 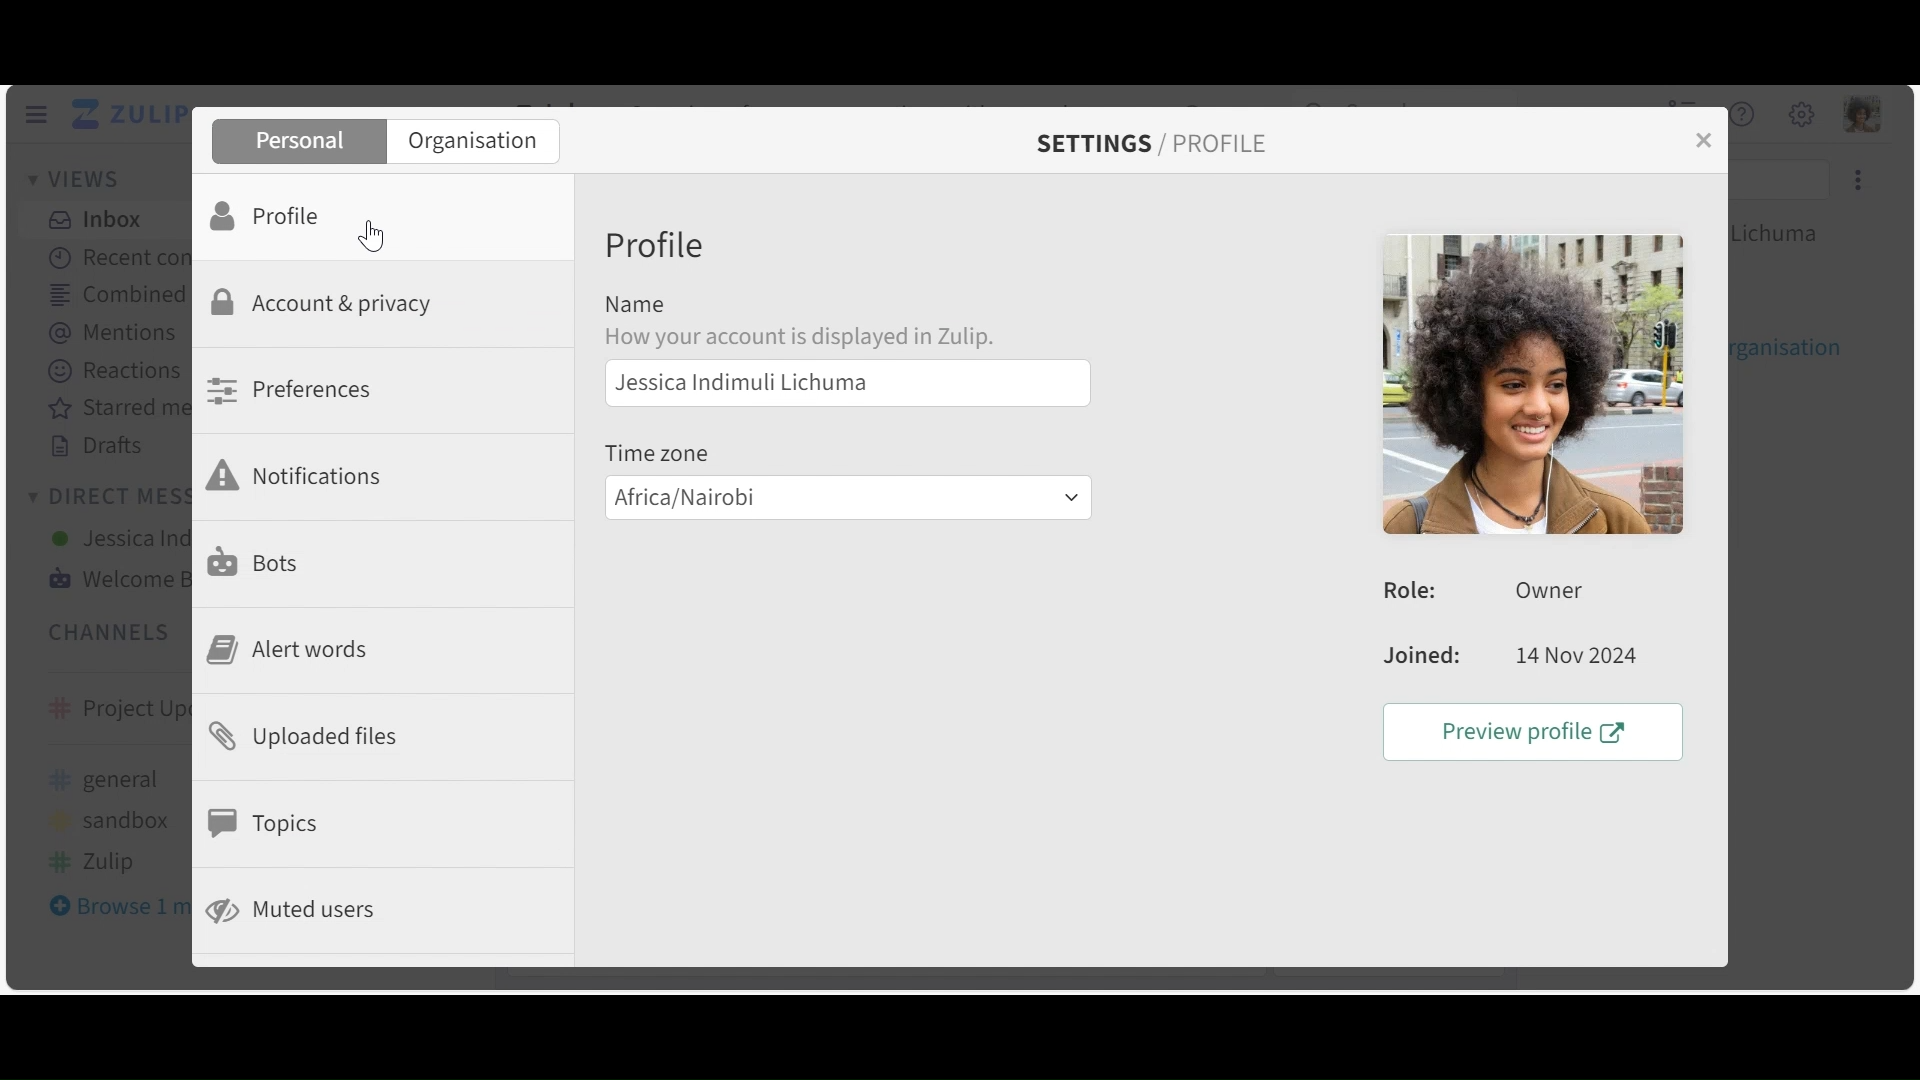 What do you see at coordinates (658, 244) in the screenshot?
I see `Profile` at bounding box center [658, 244].